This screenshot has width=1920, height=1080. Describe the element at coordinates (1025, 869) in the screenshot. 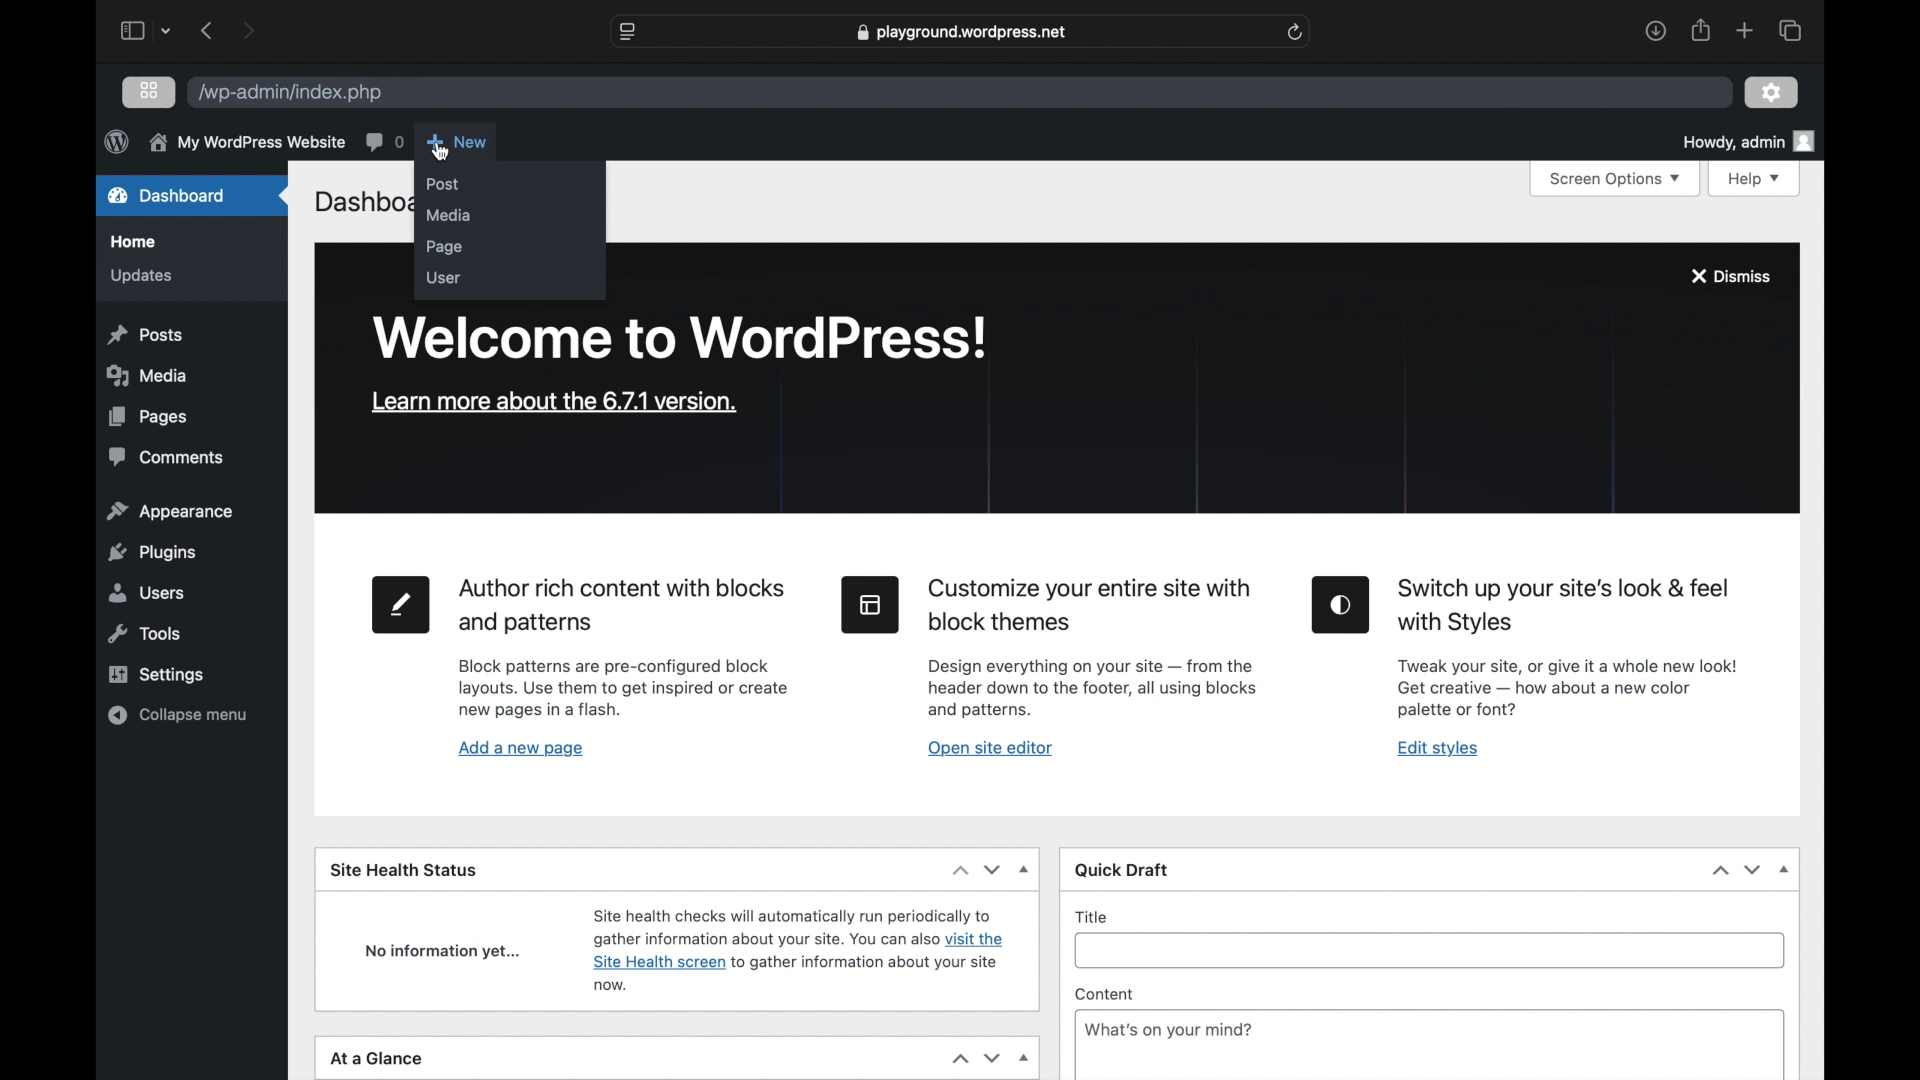

I see `dropdown` at that location.